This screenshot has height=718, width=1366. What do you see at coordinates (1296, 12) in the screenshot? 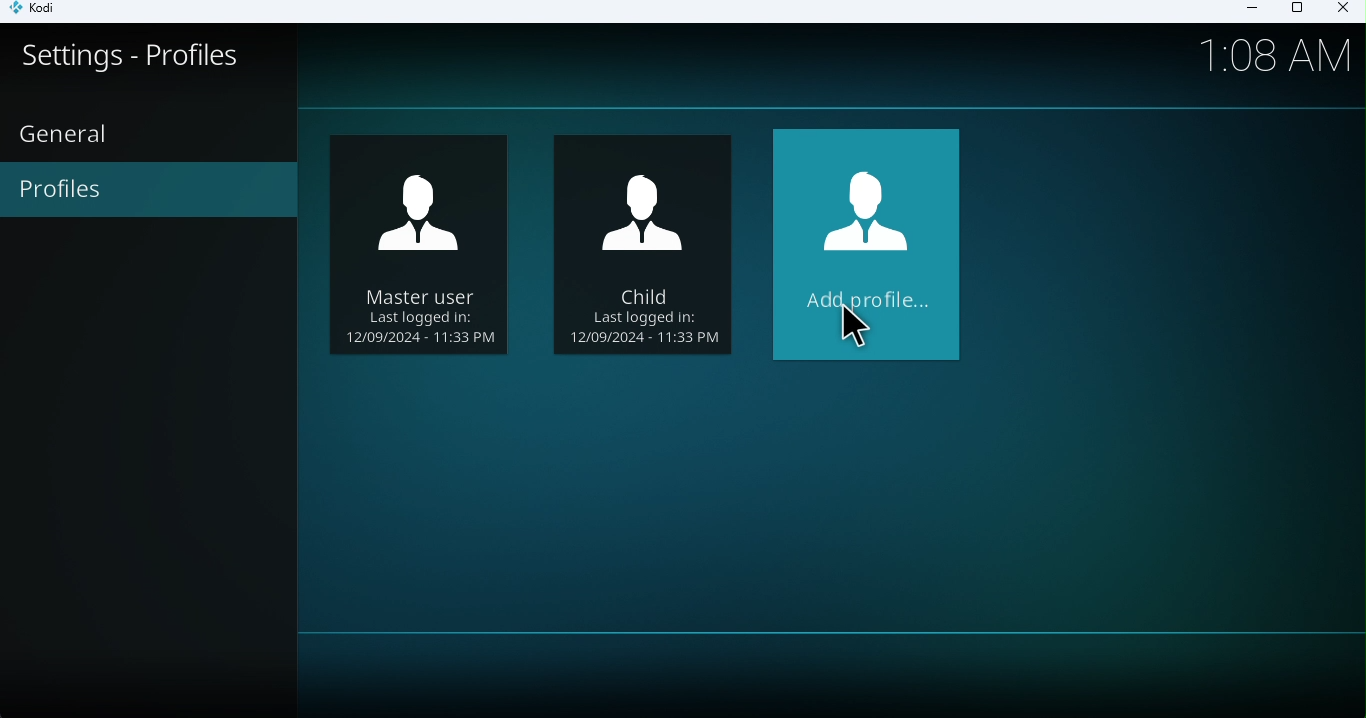
I see `Maximize` at bounding box center [1296, 12].